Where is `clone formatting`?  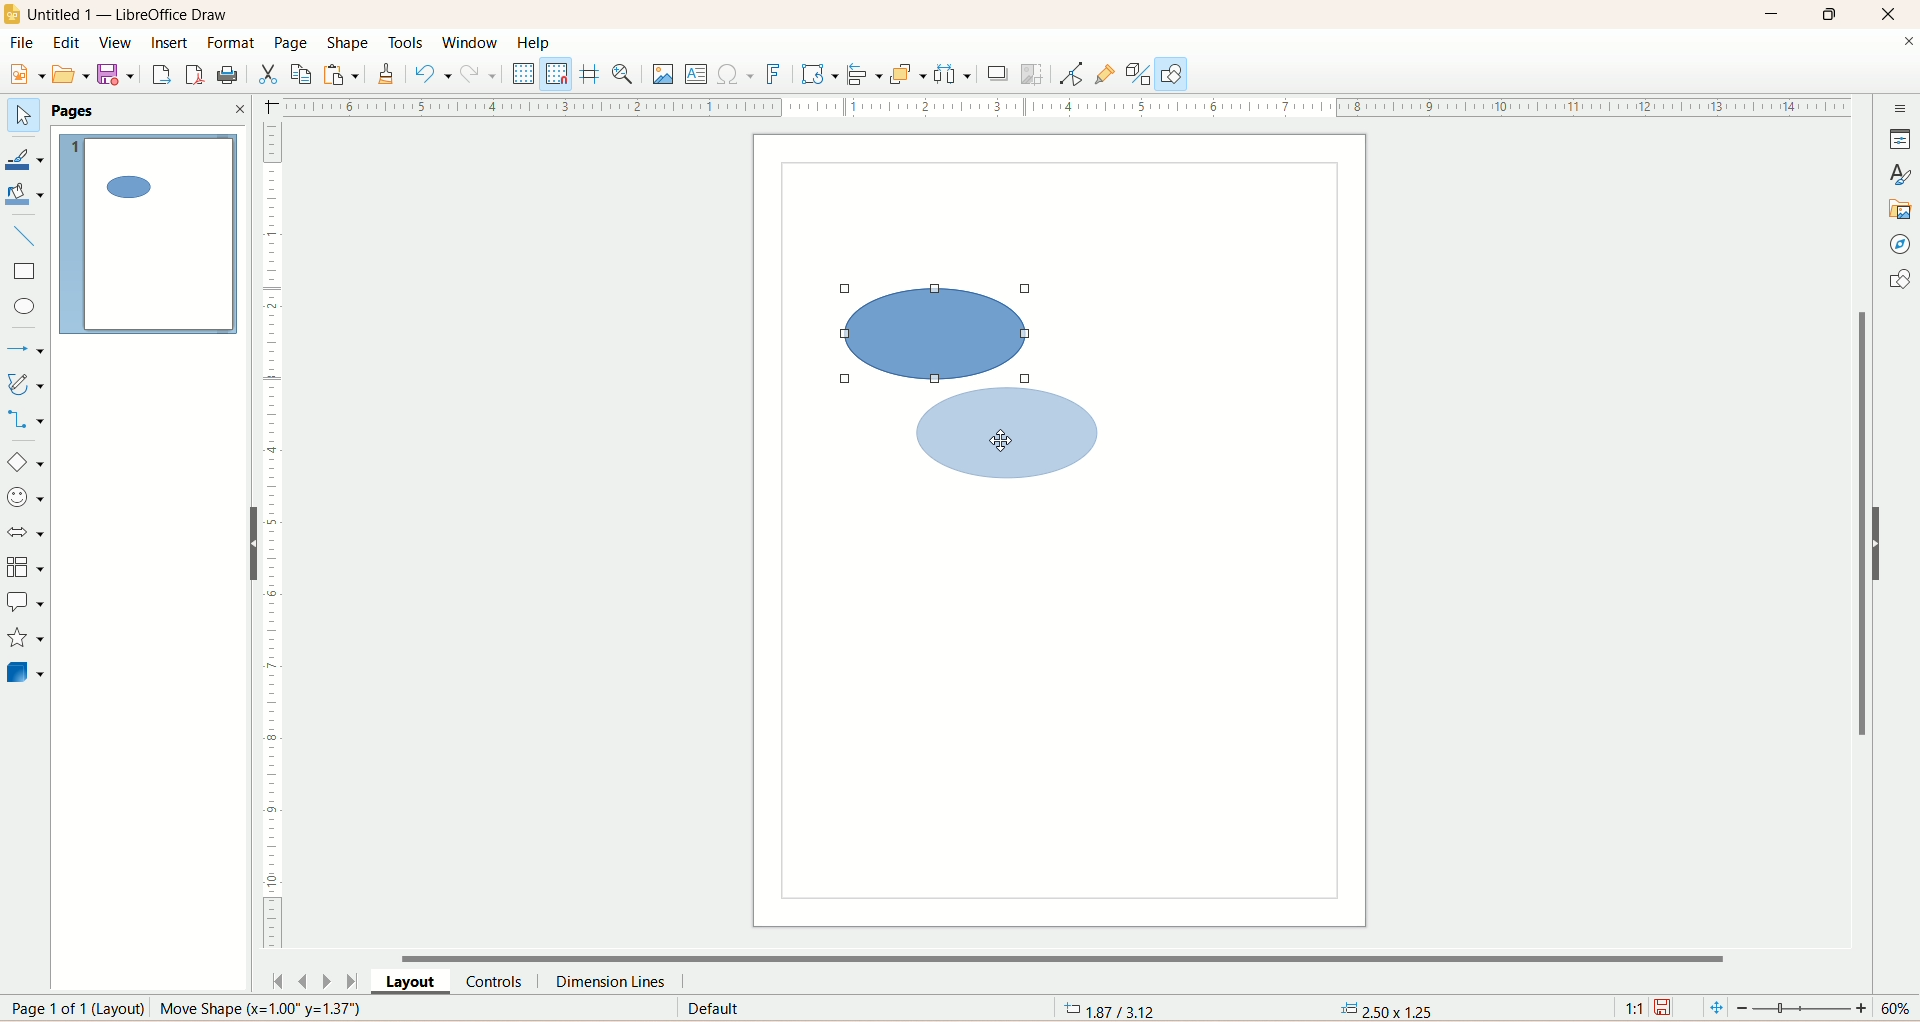
clone formatting is located at coordinates (391, 74).